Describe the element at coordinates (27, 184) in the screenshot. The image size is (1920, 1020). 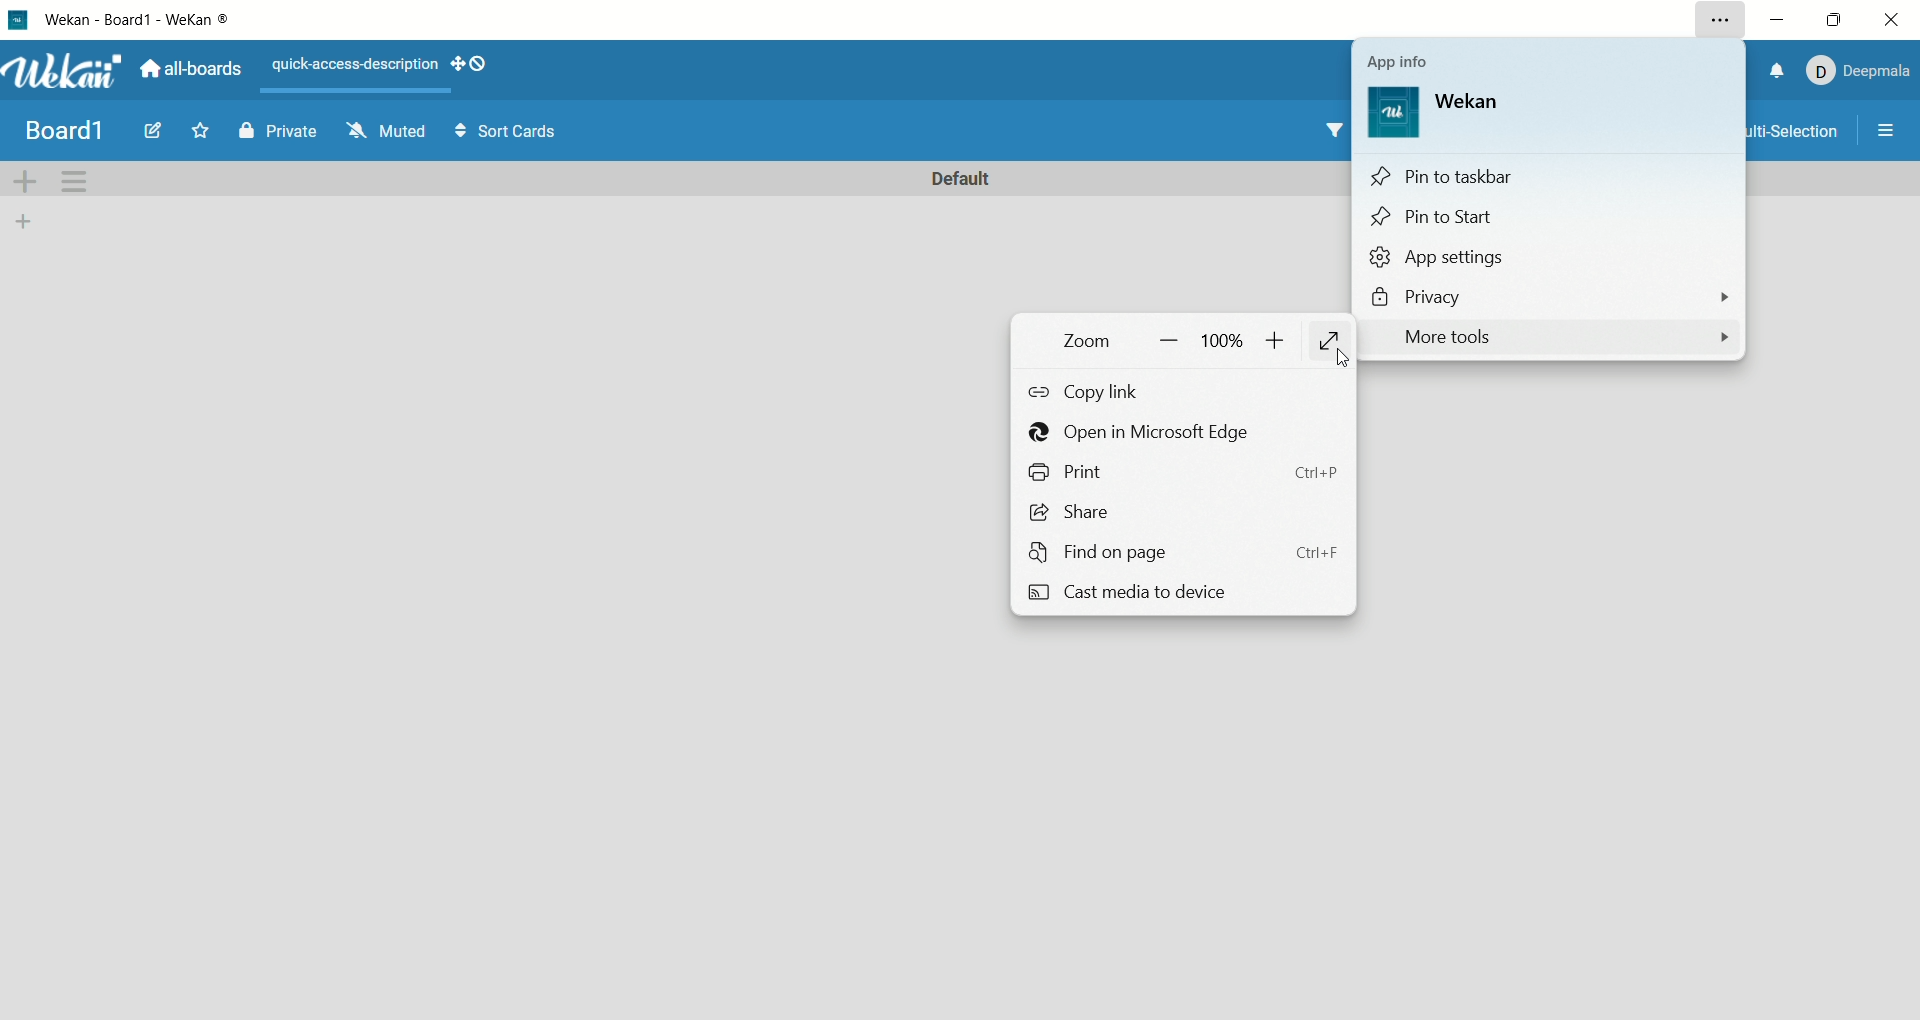
I see `add swimlane` at that location.